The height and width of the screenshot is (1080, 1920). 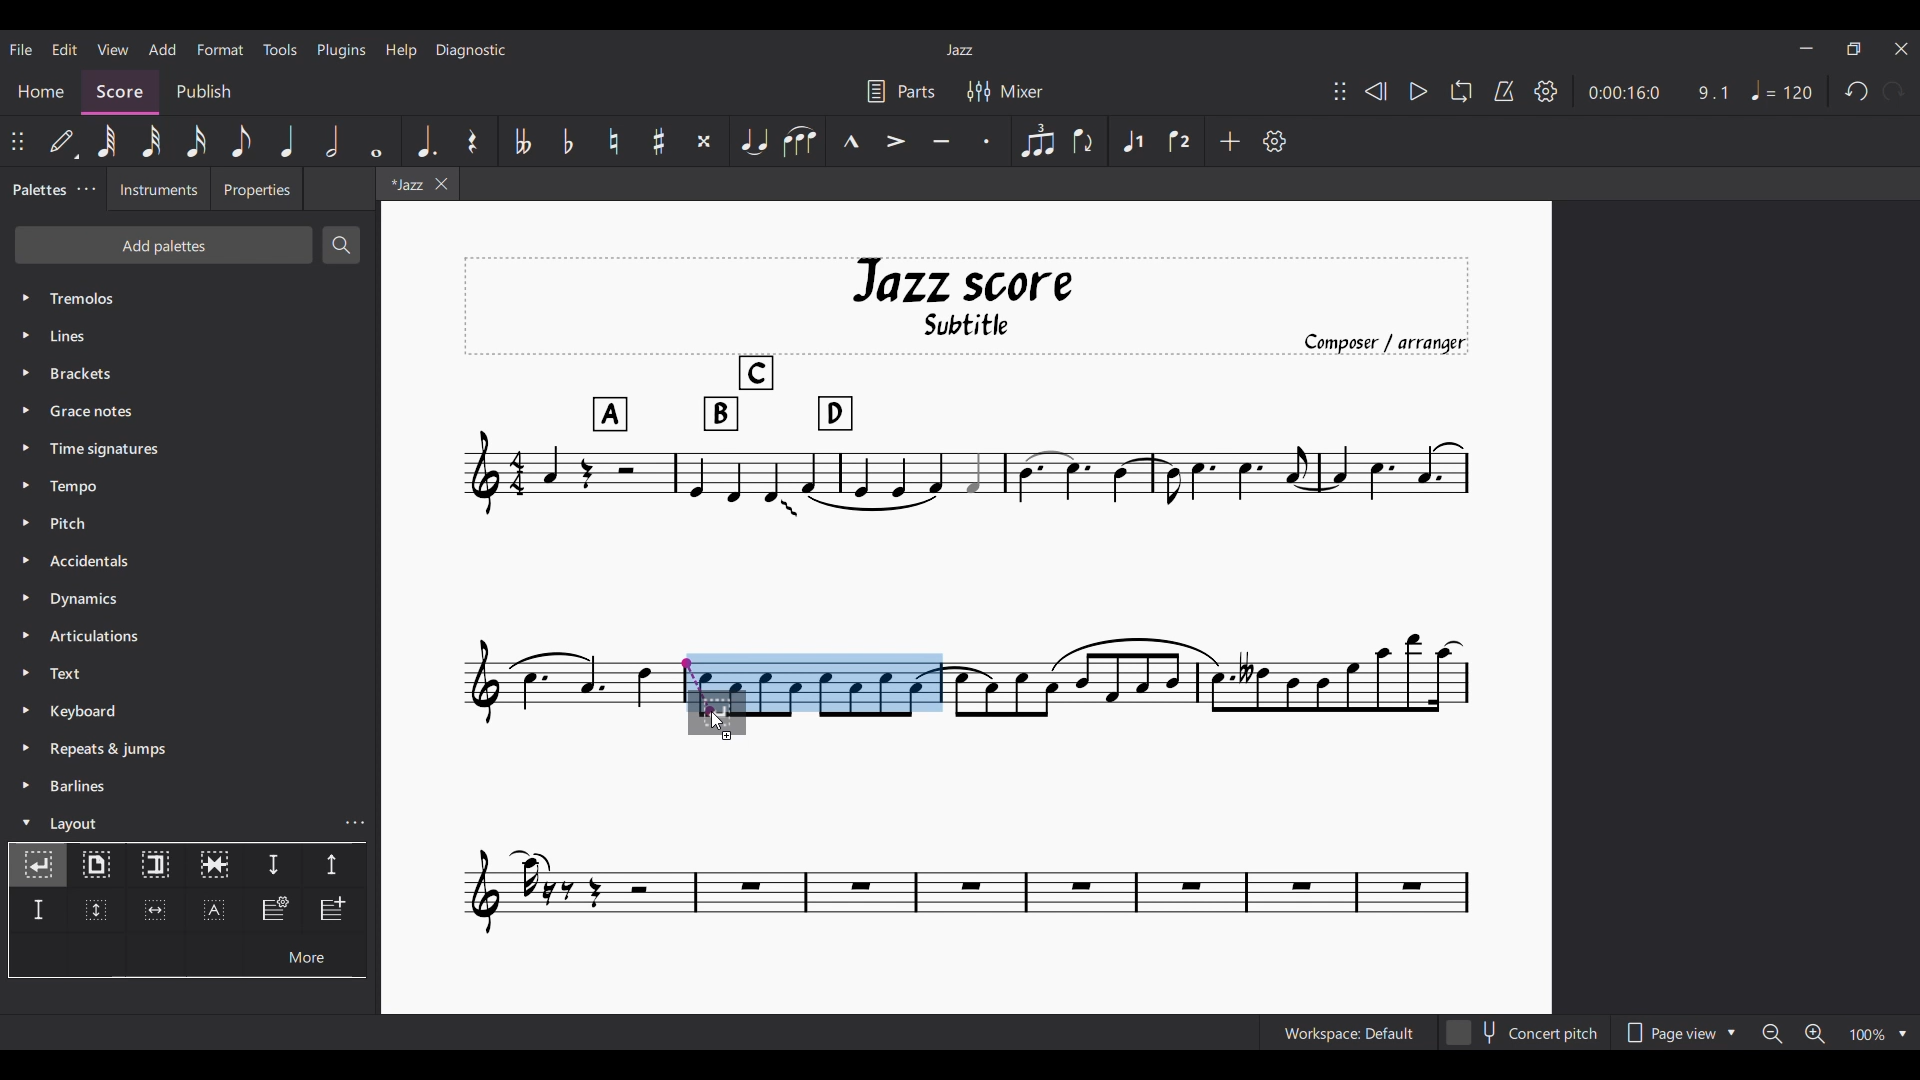 What do you see at coordinates (718, 721) in the screenshot?
I see `Cursor` at bounding box center [718, 721].